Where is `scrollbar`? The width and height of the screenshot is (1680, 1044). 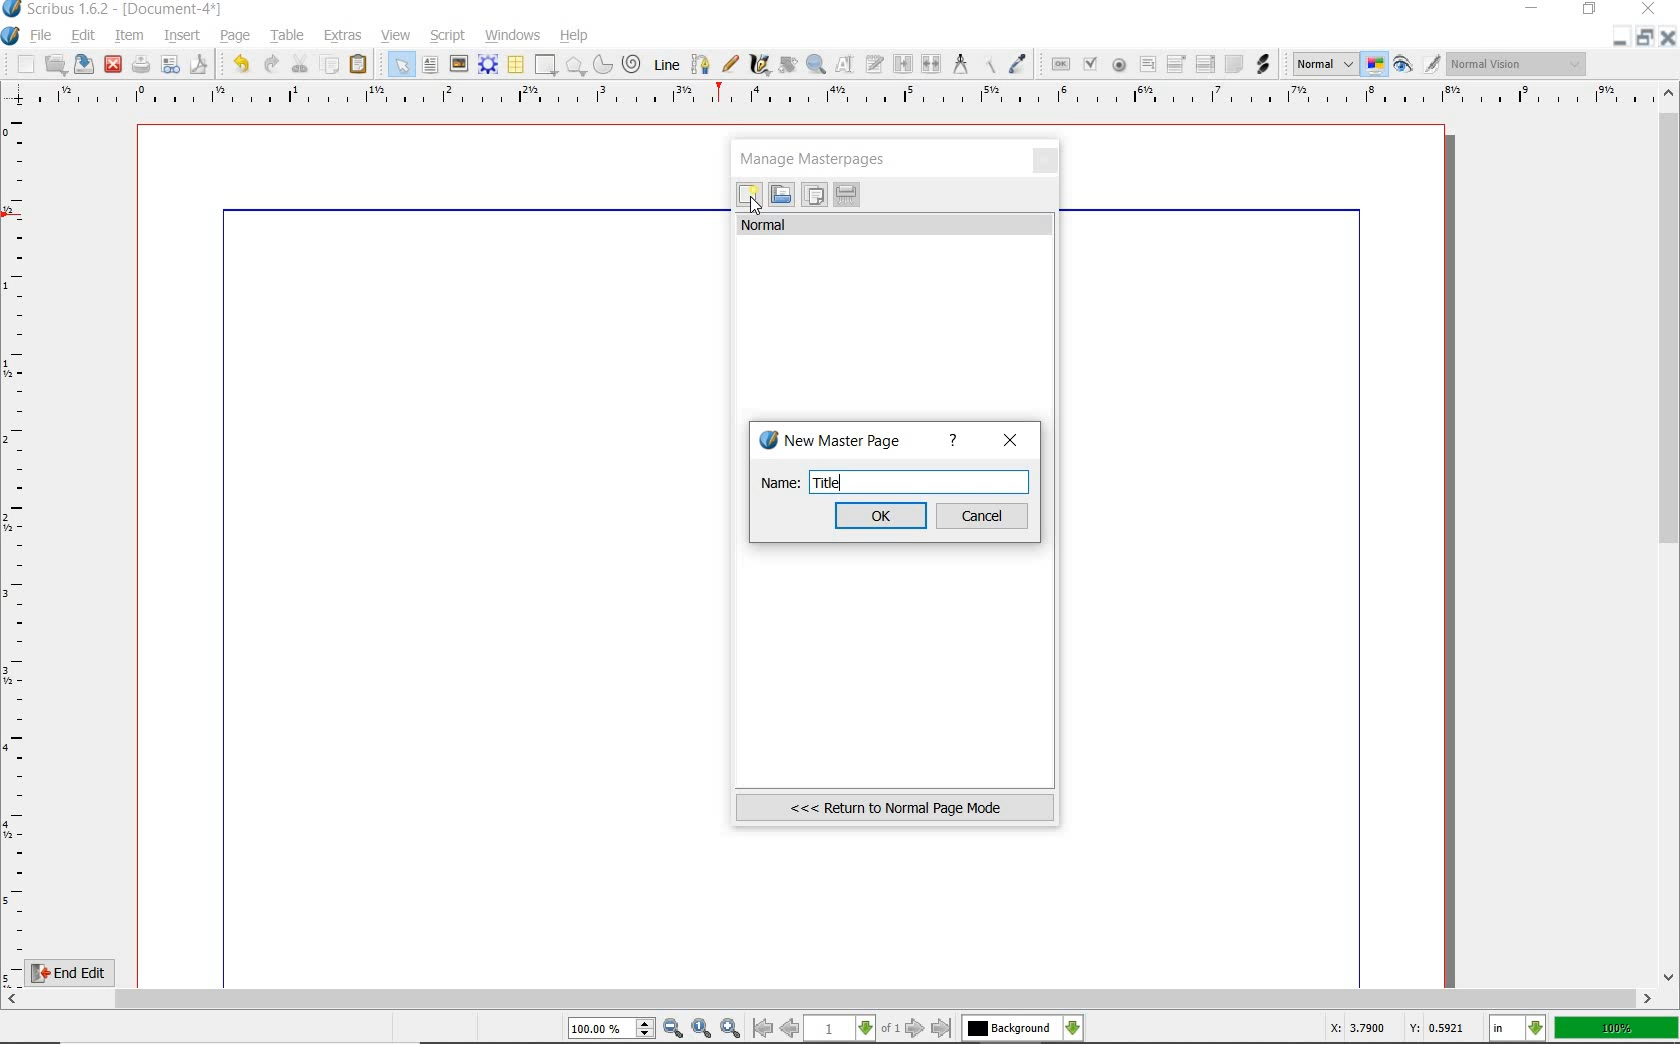
scrollbar is located at coordinates (1670, 533).